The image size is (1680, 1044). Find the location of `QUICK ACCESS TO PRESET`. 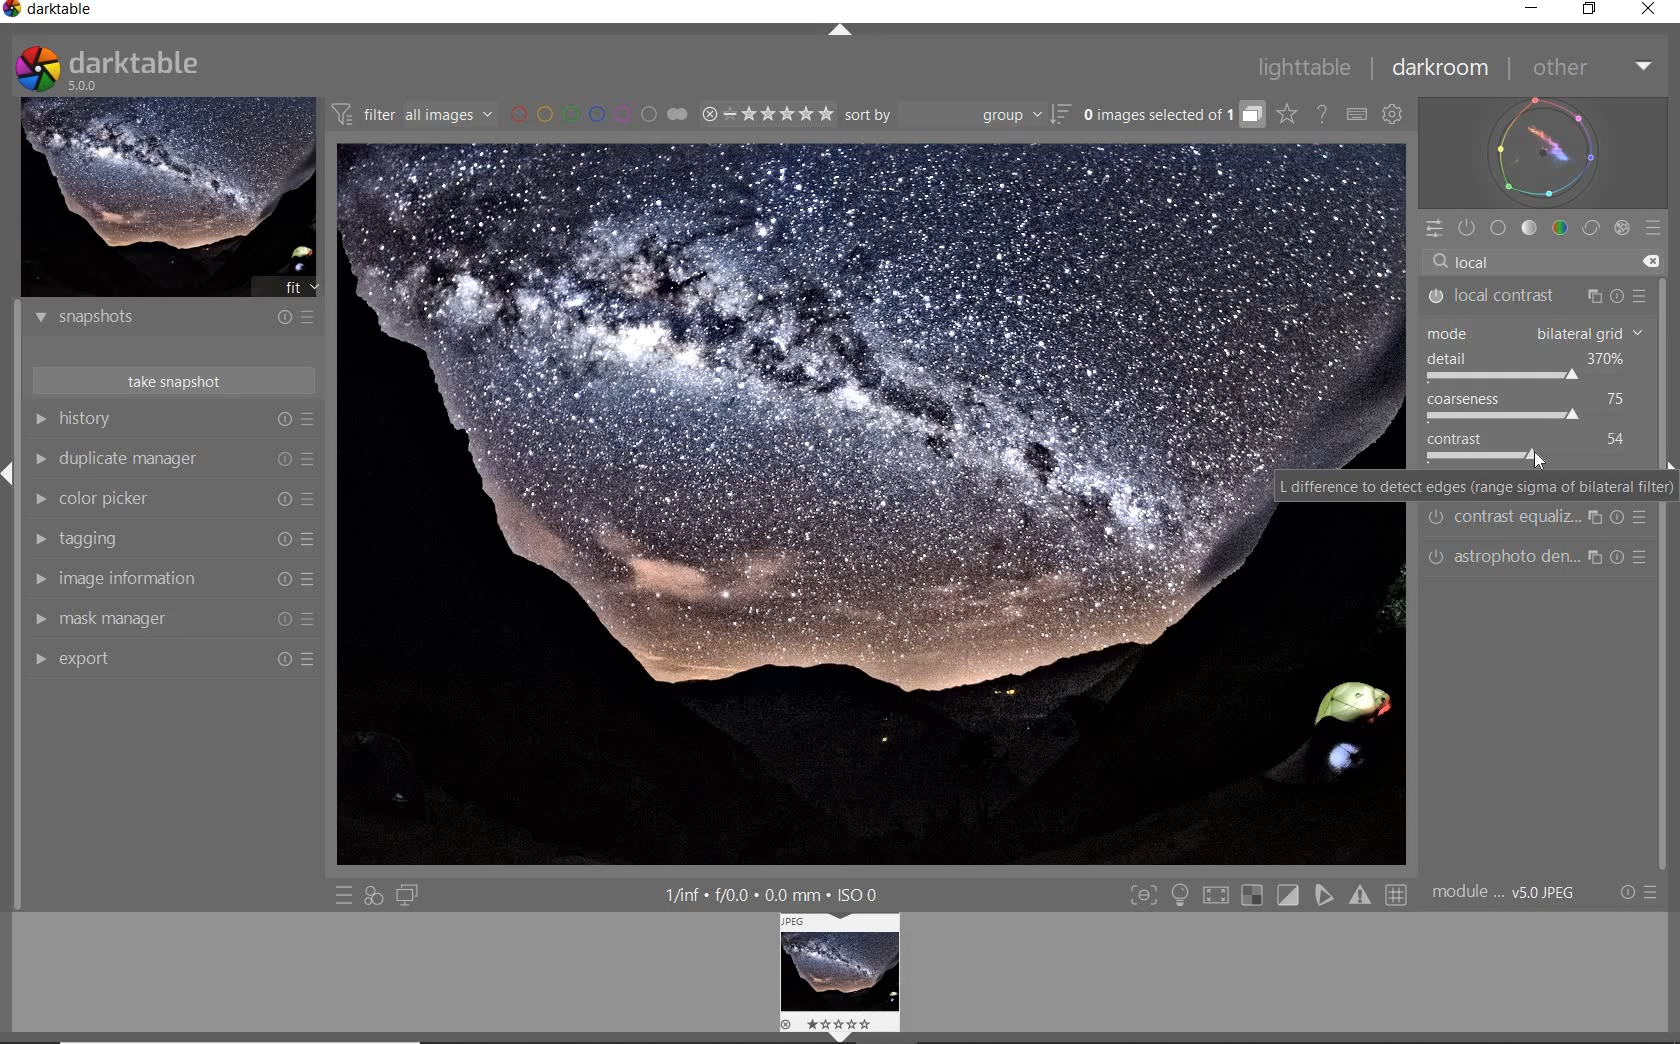

QUICK ACCESS TO PRESET is located at coordinates (346, 895).